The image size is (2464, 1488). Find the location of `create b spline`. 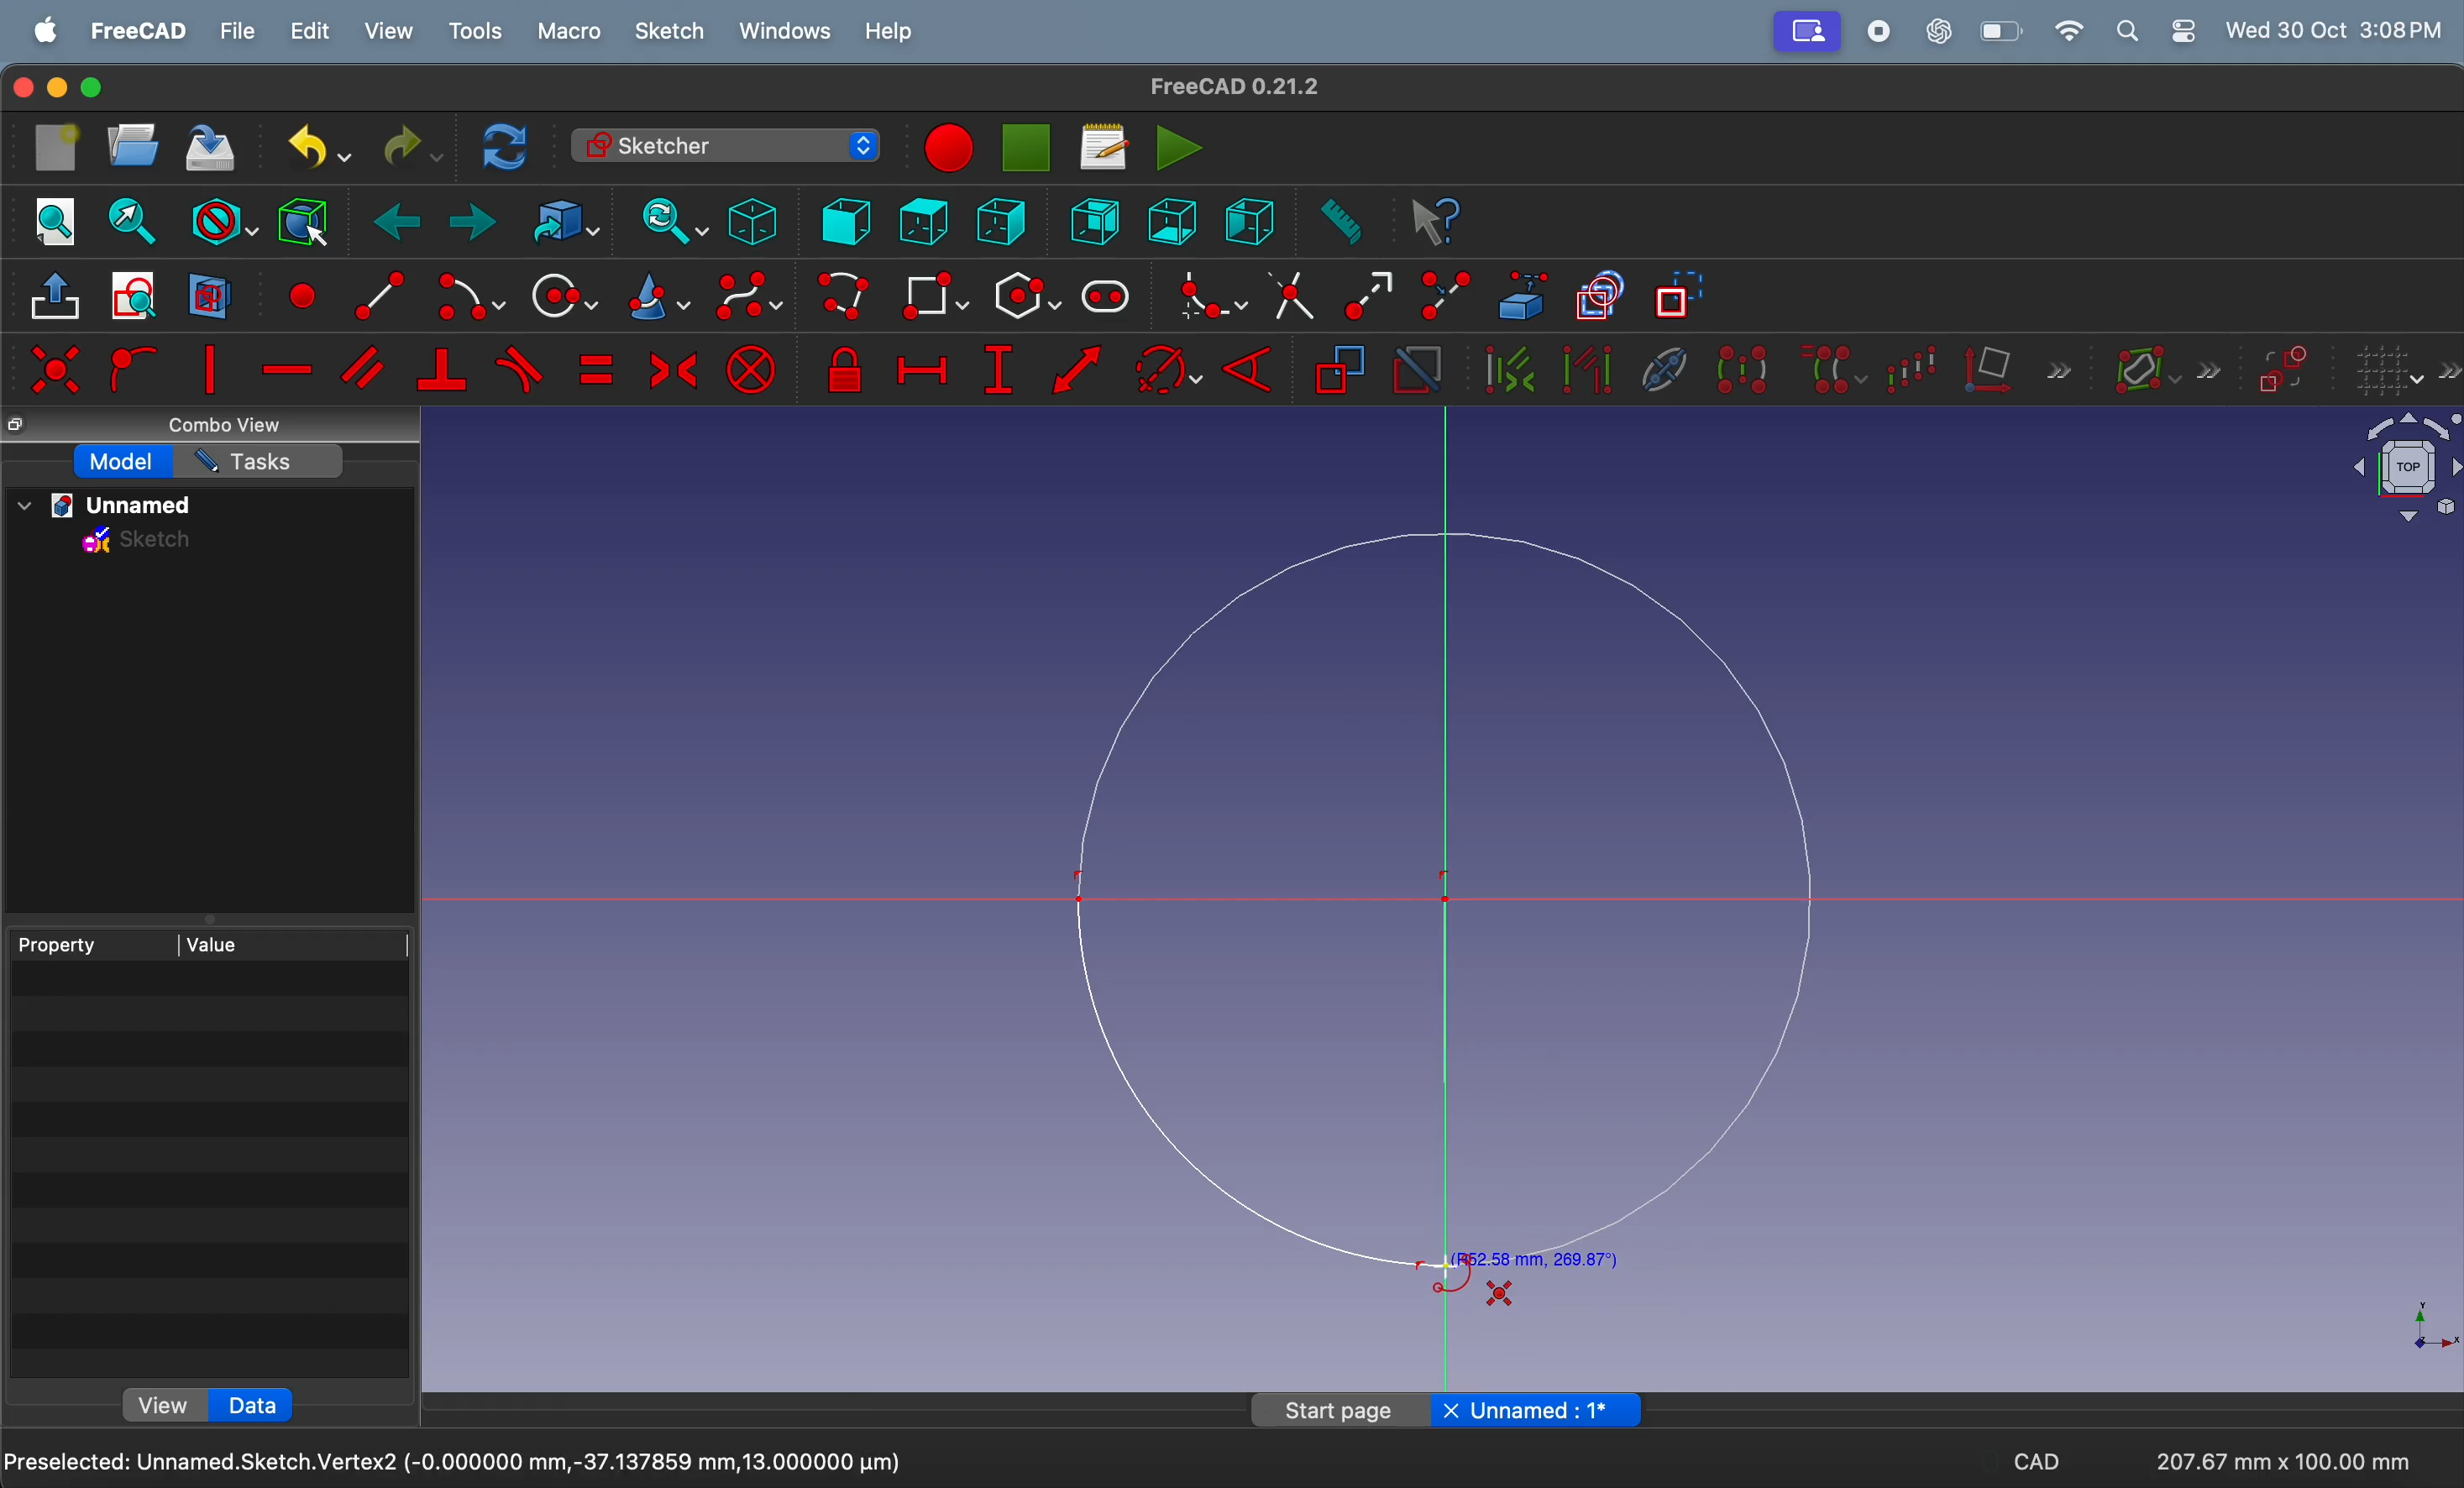

create b spline is located at coordinates (751, 300).